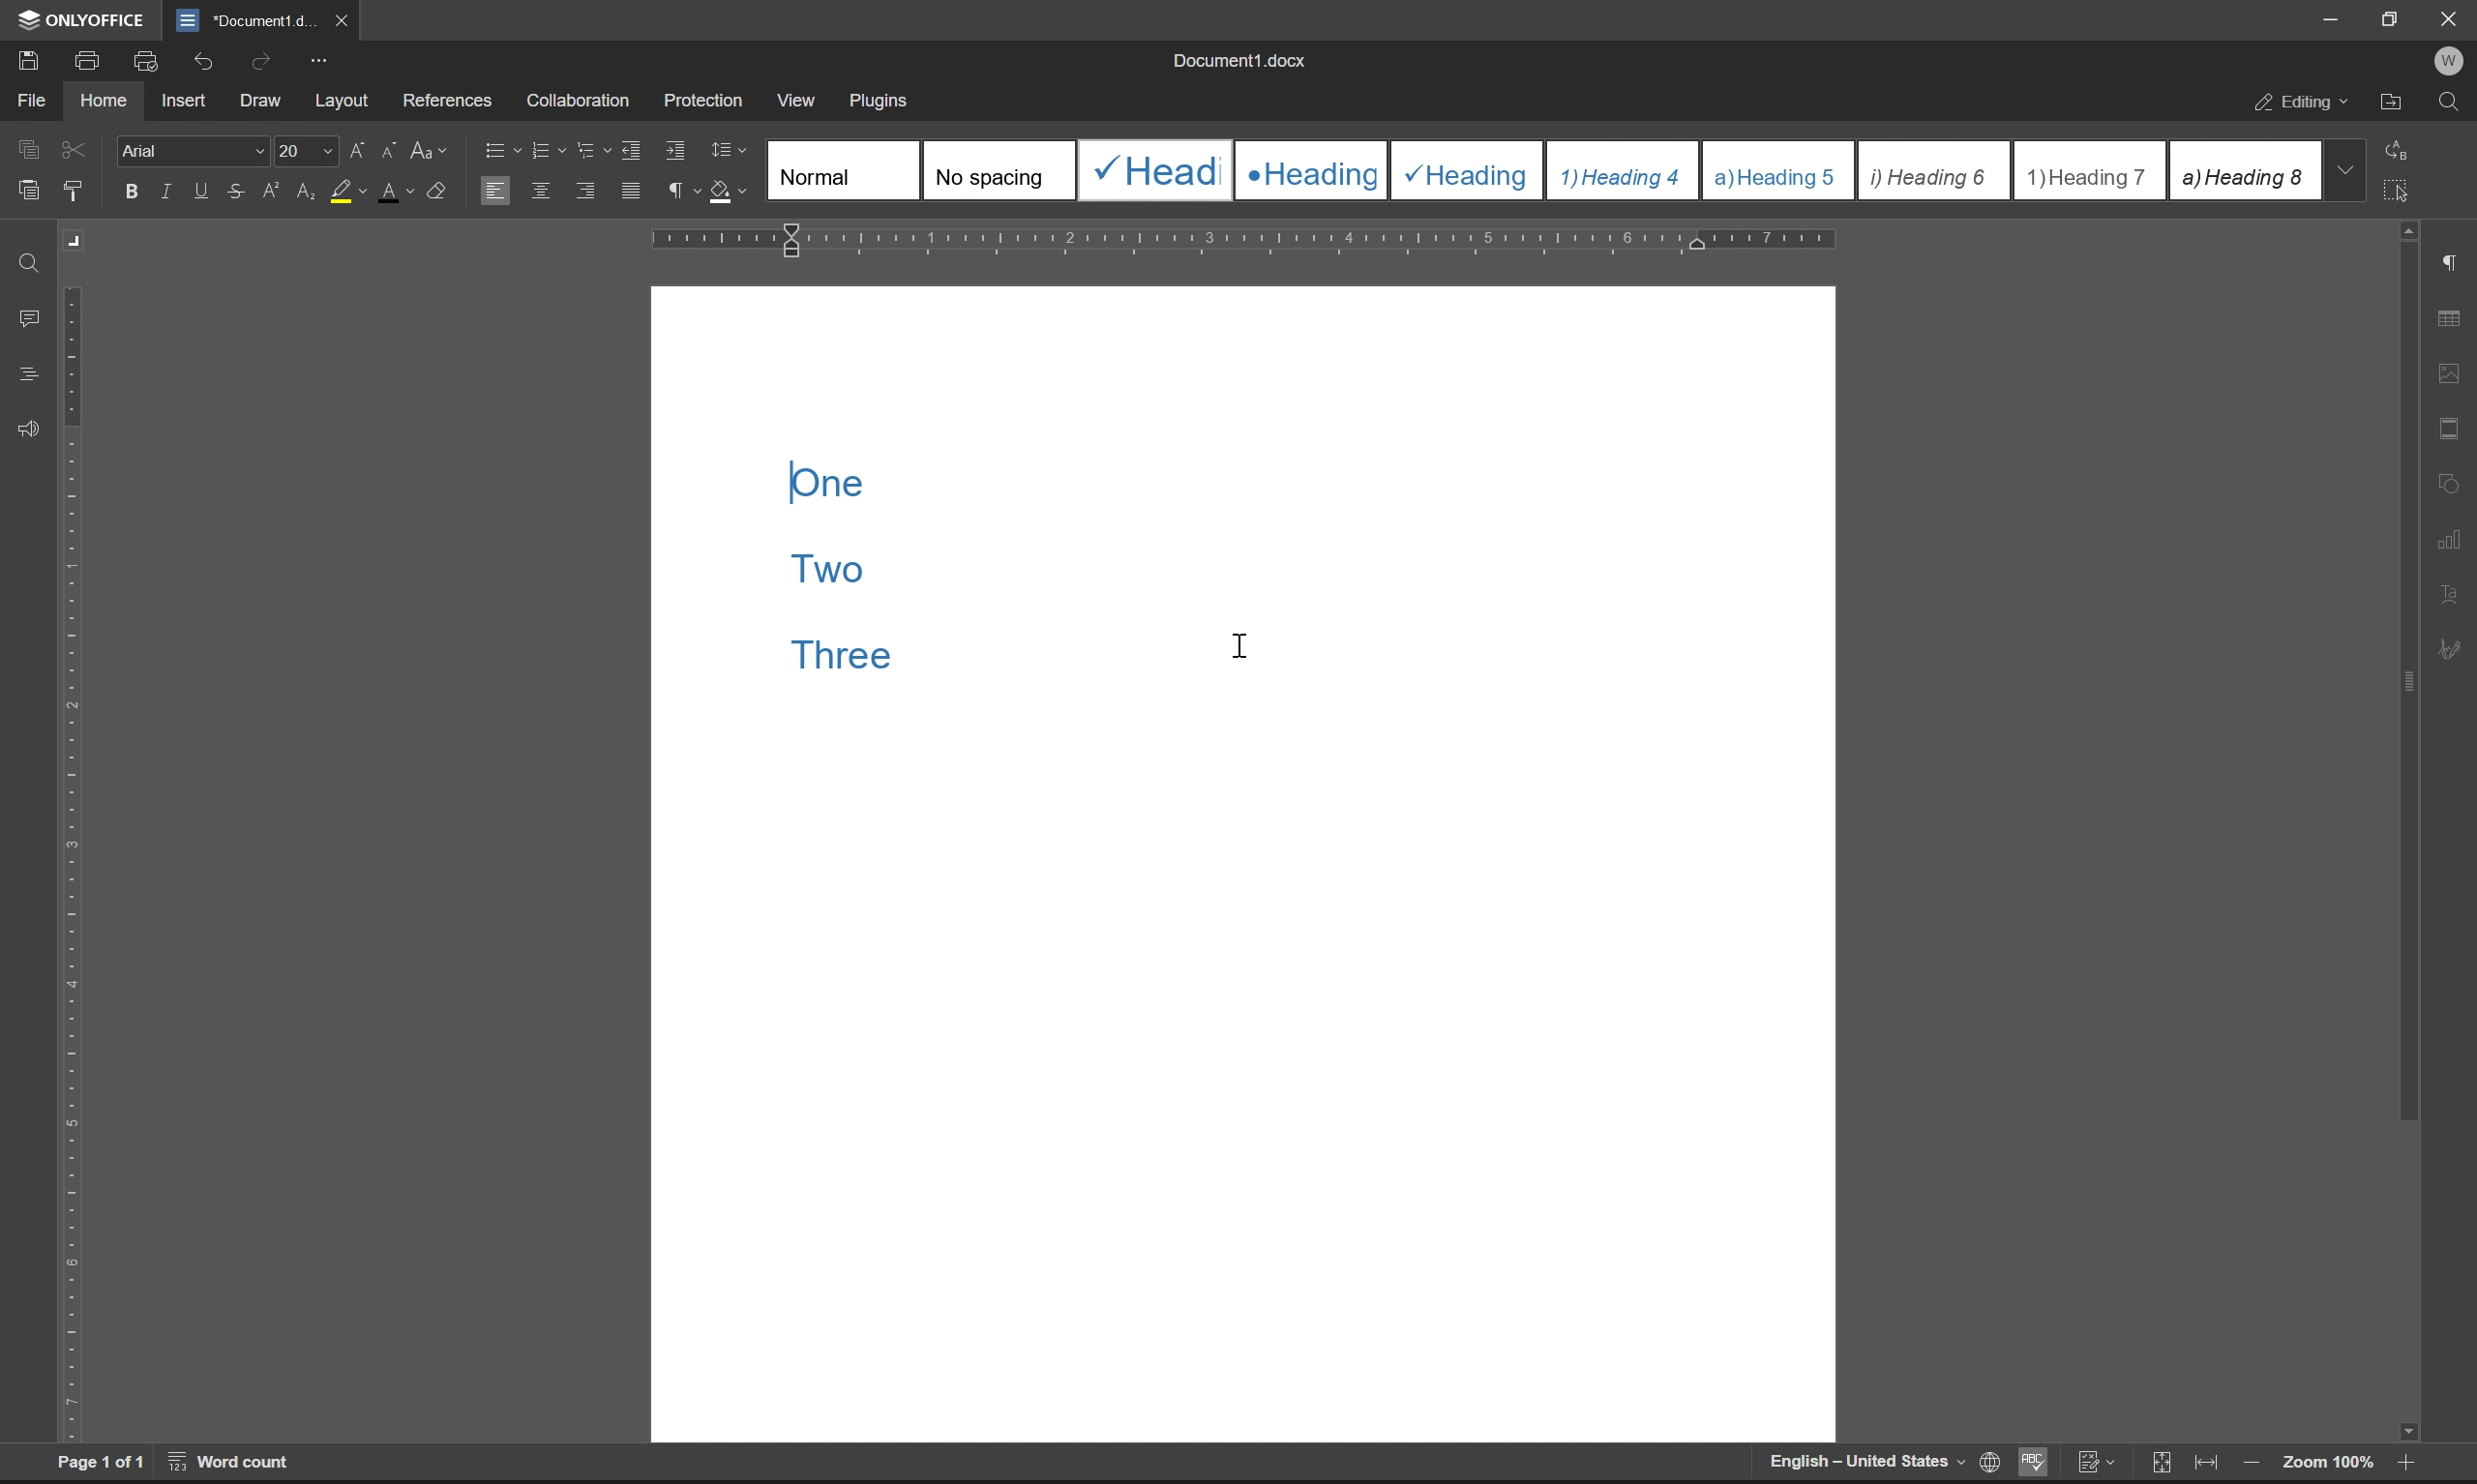 The image size is (2477, 1484). What do you see at coordinates (2250, 1465) in the screenshot?
I see `zoom out` at bounding box center [2250, 1465].